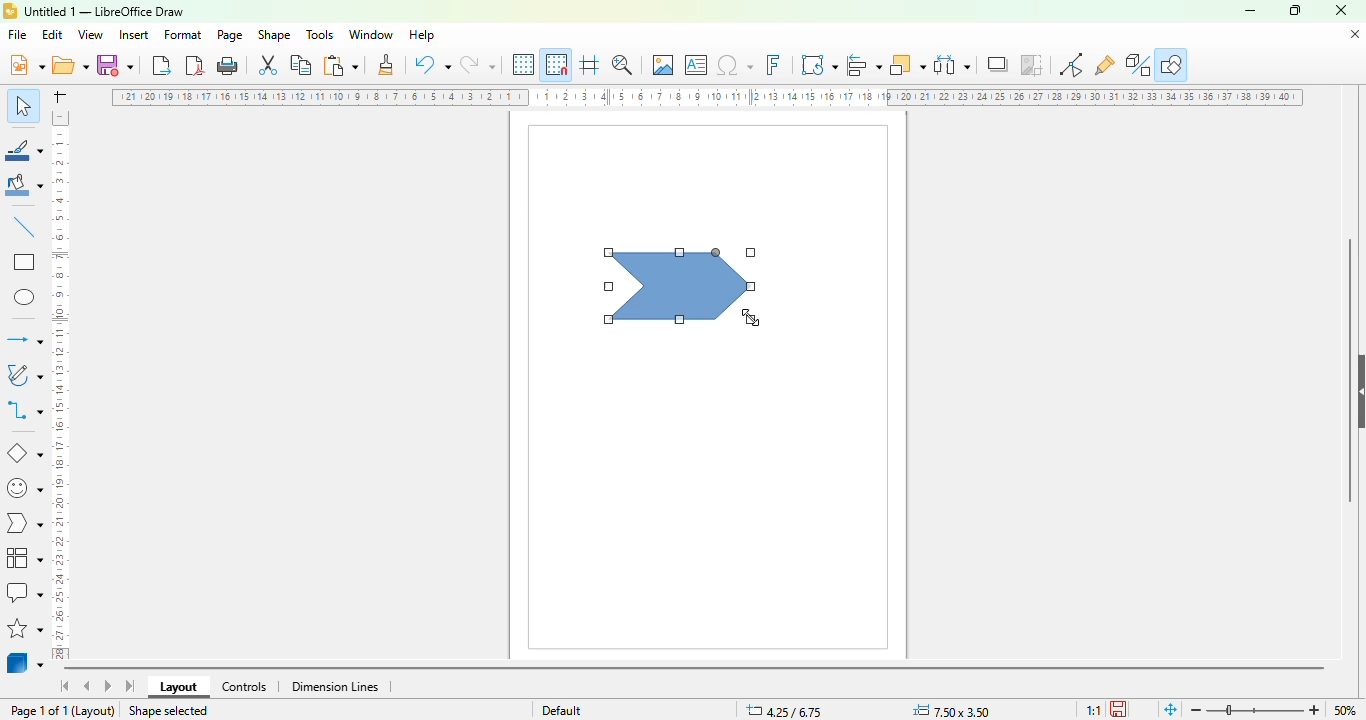 The width and height of the screenshot is (1366, 720). I want to click on page, so click(229, 35).